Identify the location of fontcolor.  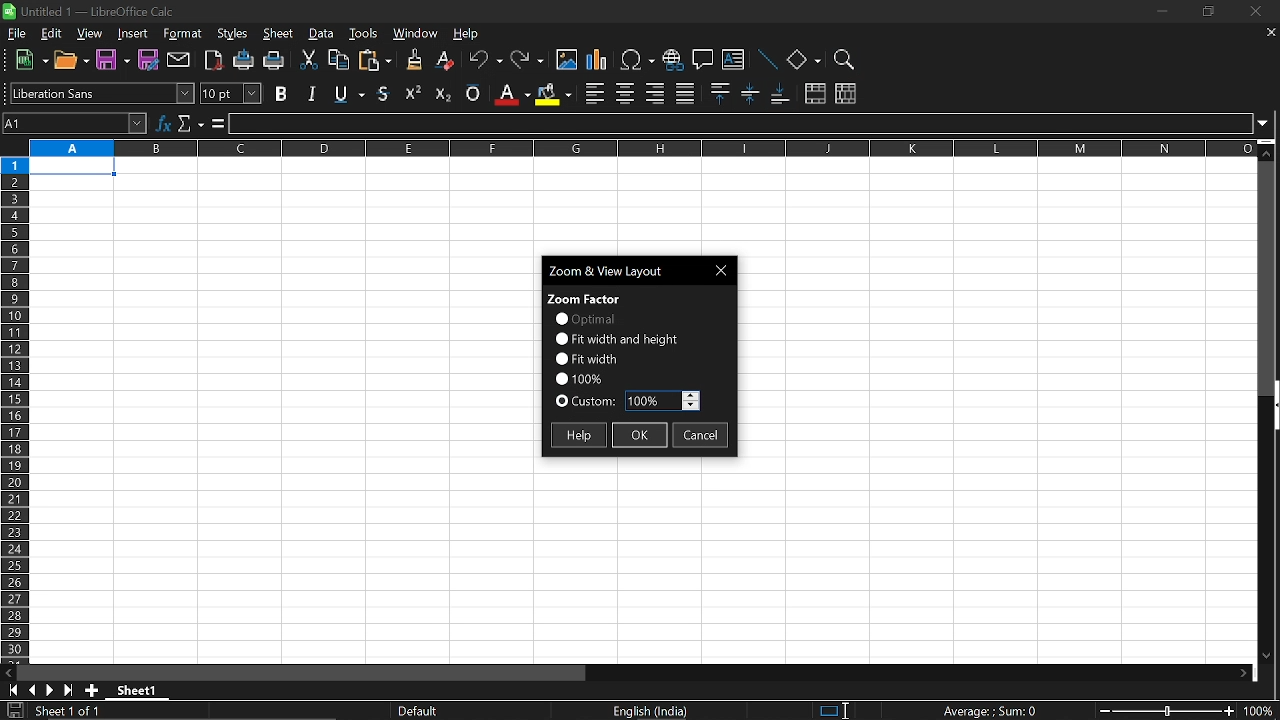
(511, 94).